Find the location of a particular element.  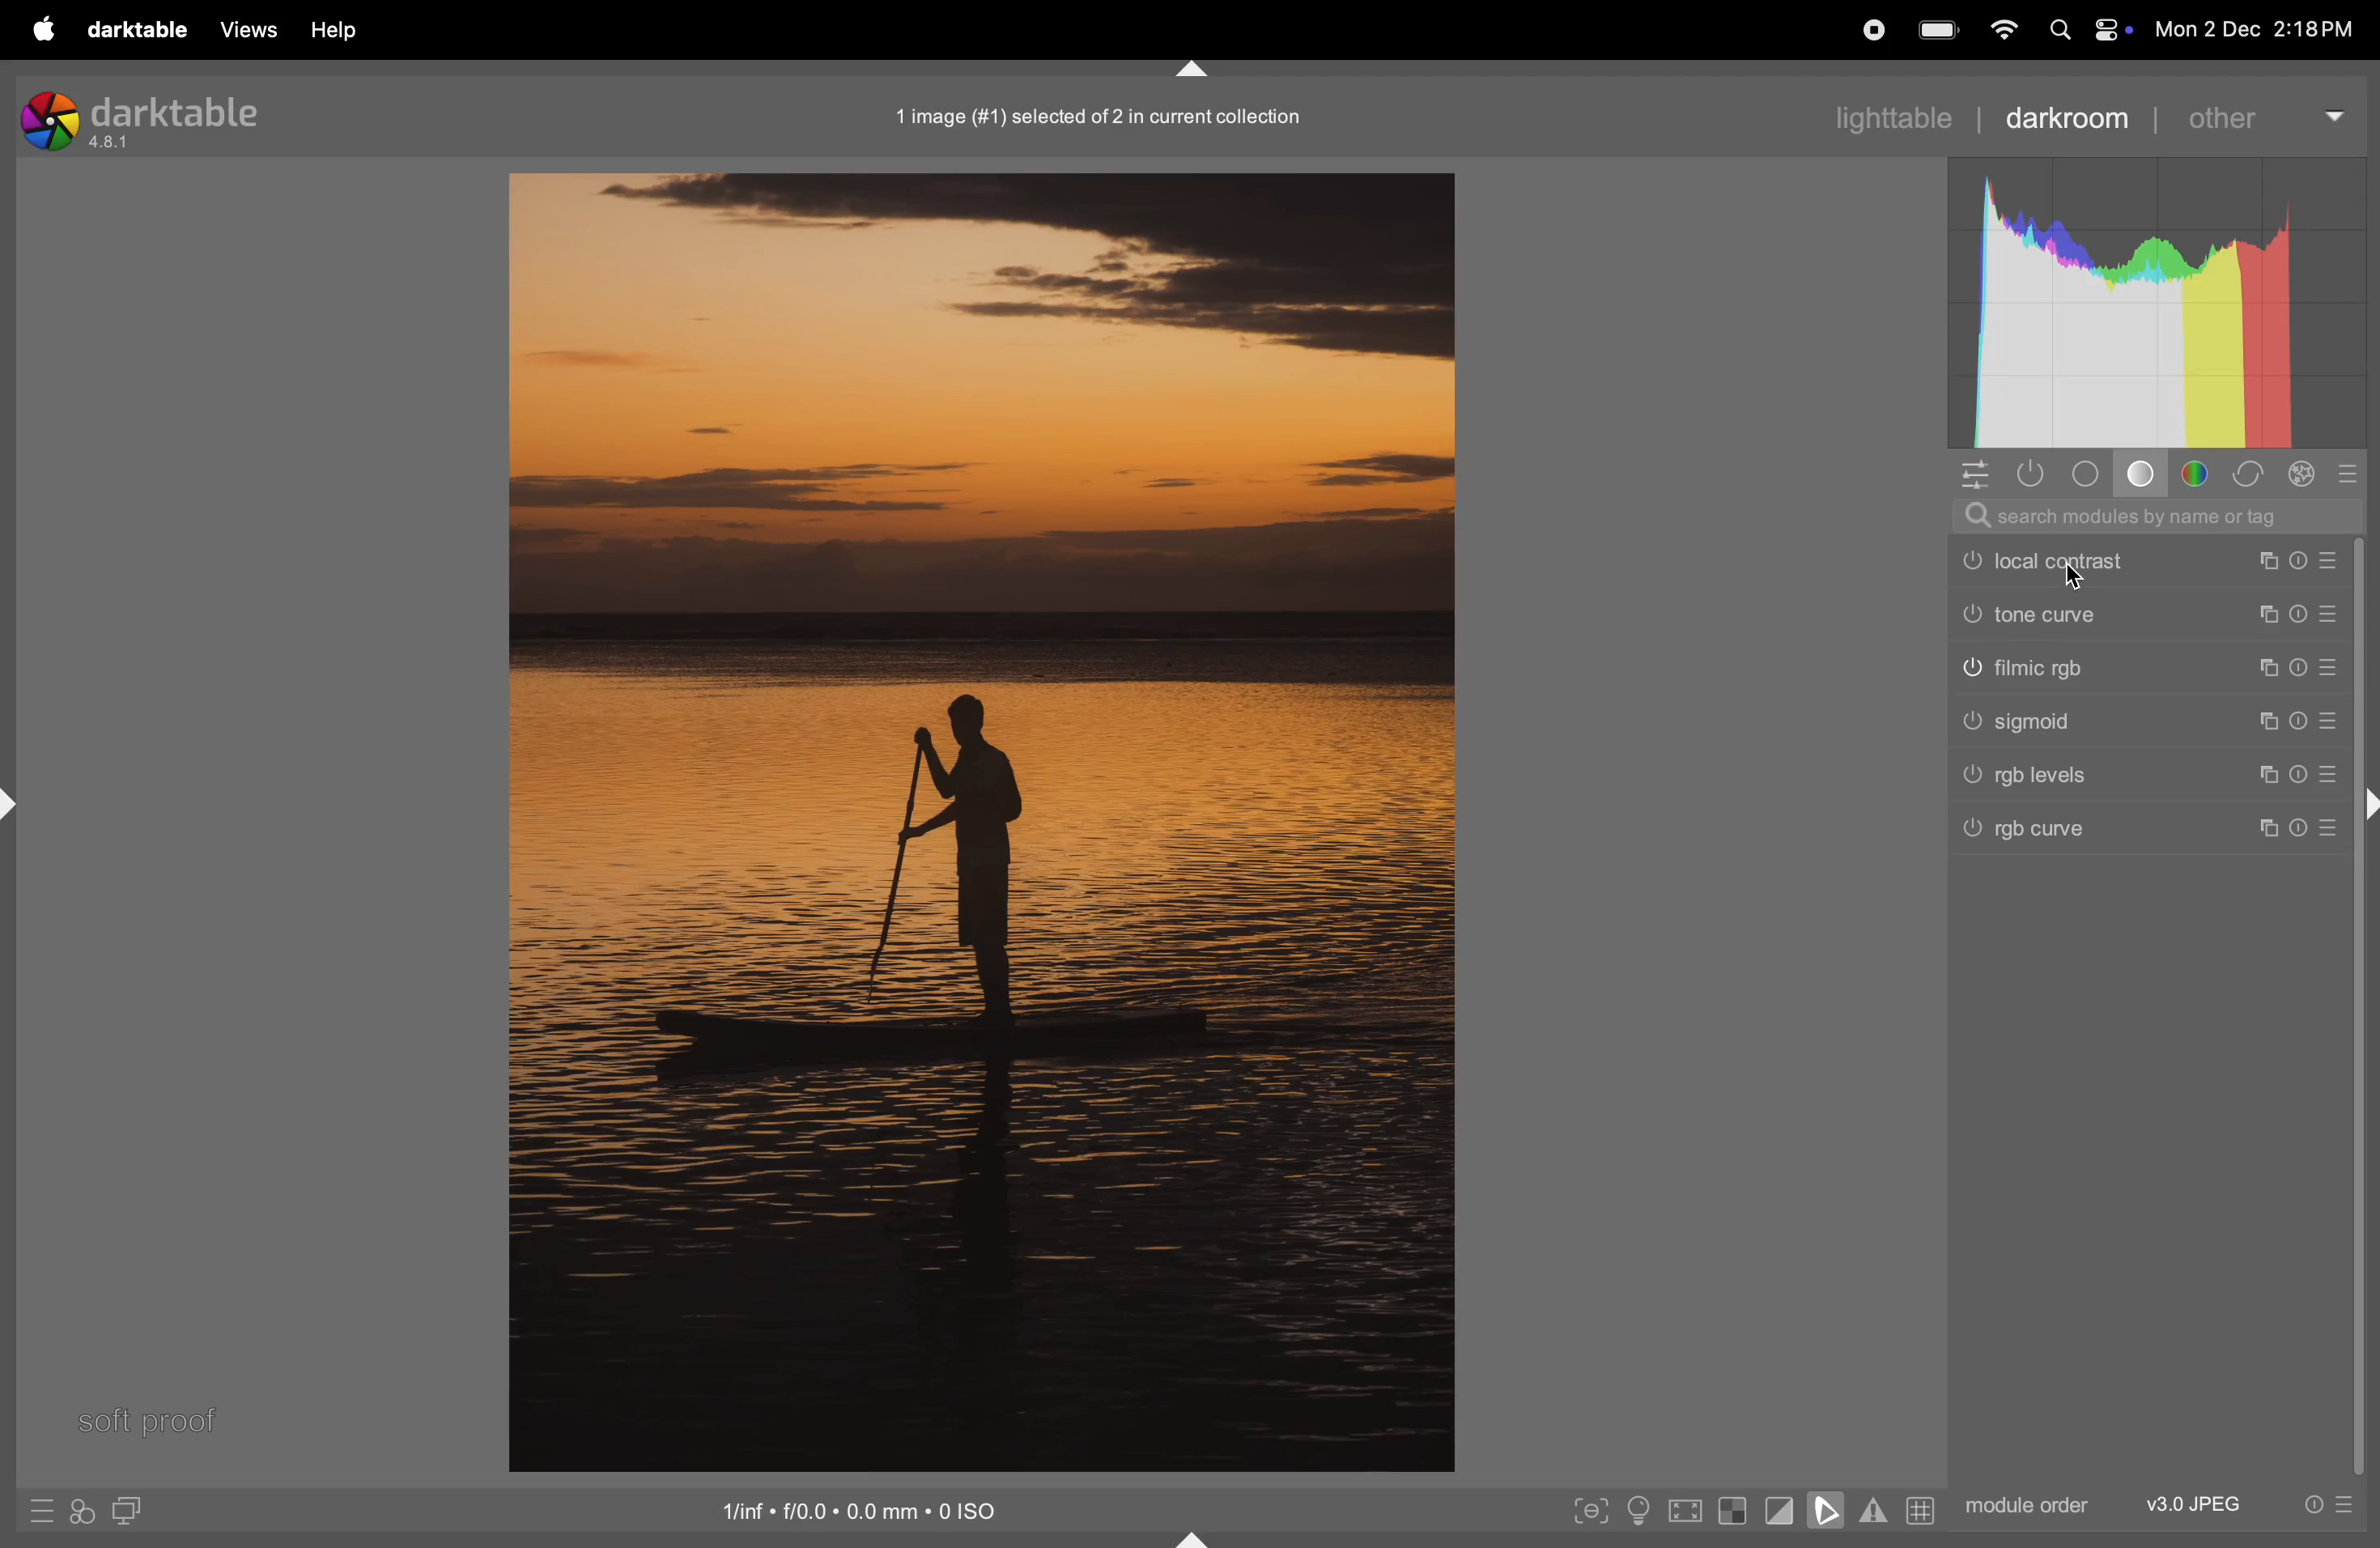

toggle high quality processing is located at coordinates (1681, 1510).